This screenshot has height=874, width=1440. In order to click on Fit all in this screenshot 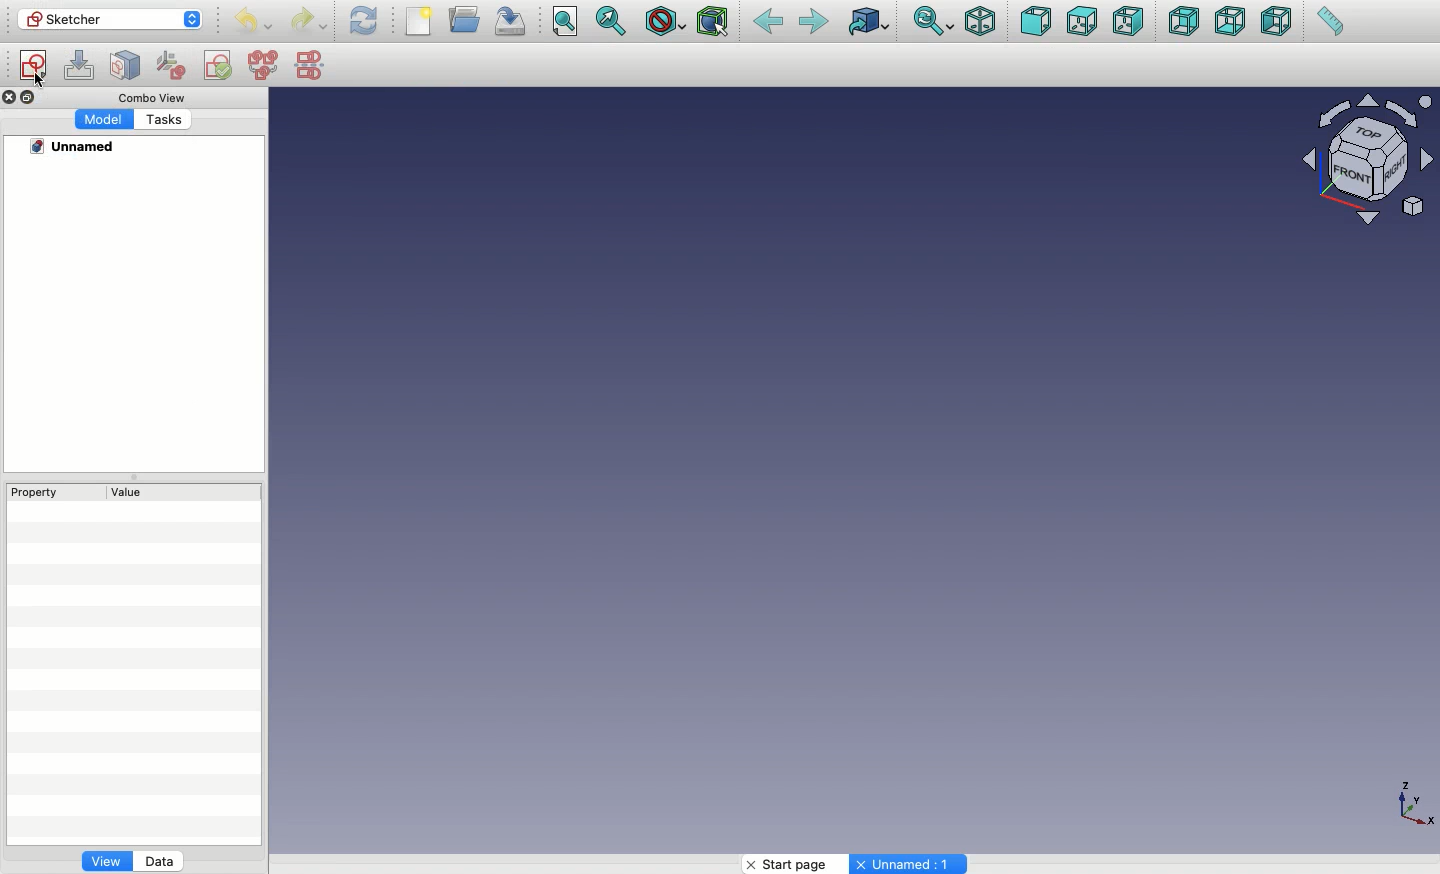, I will do `click(567, 22)`.